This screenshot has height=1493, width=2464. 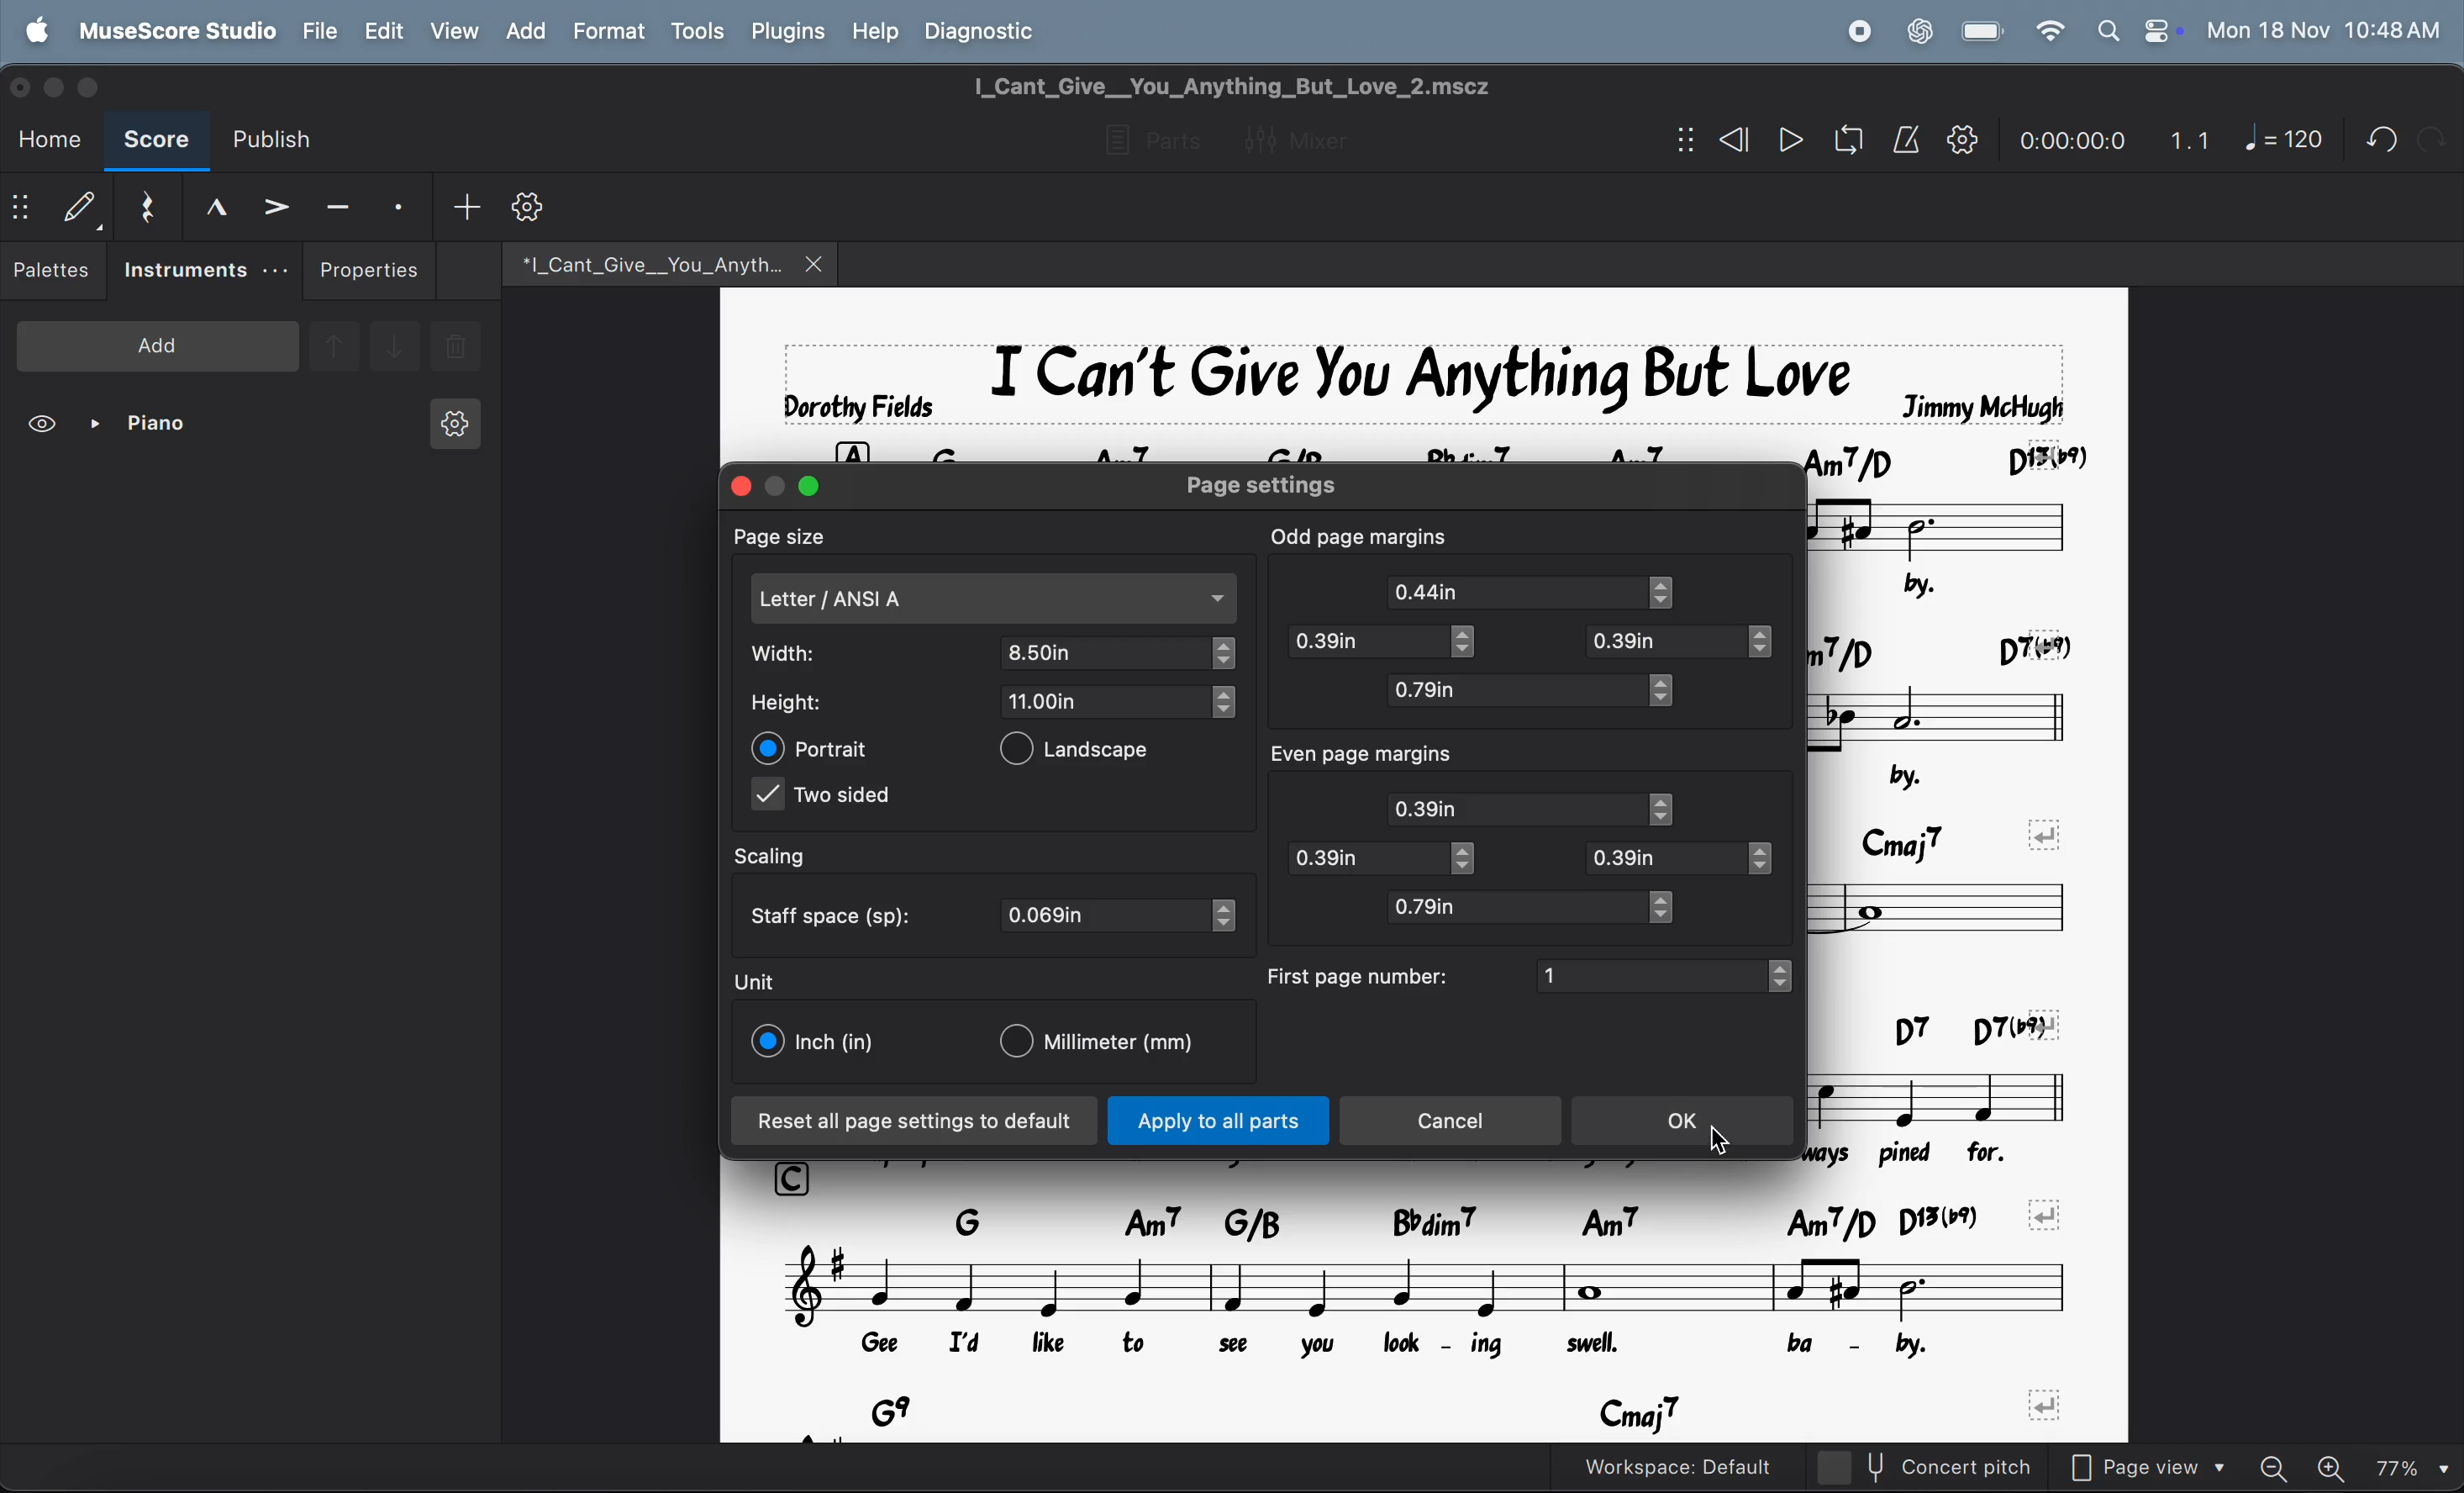 I want to click on notes, so click(x=1955, y=906).